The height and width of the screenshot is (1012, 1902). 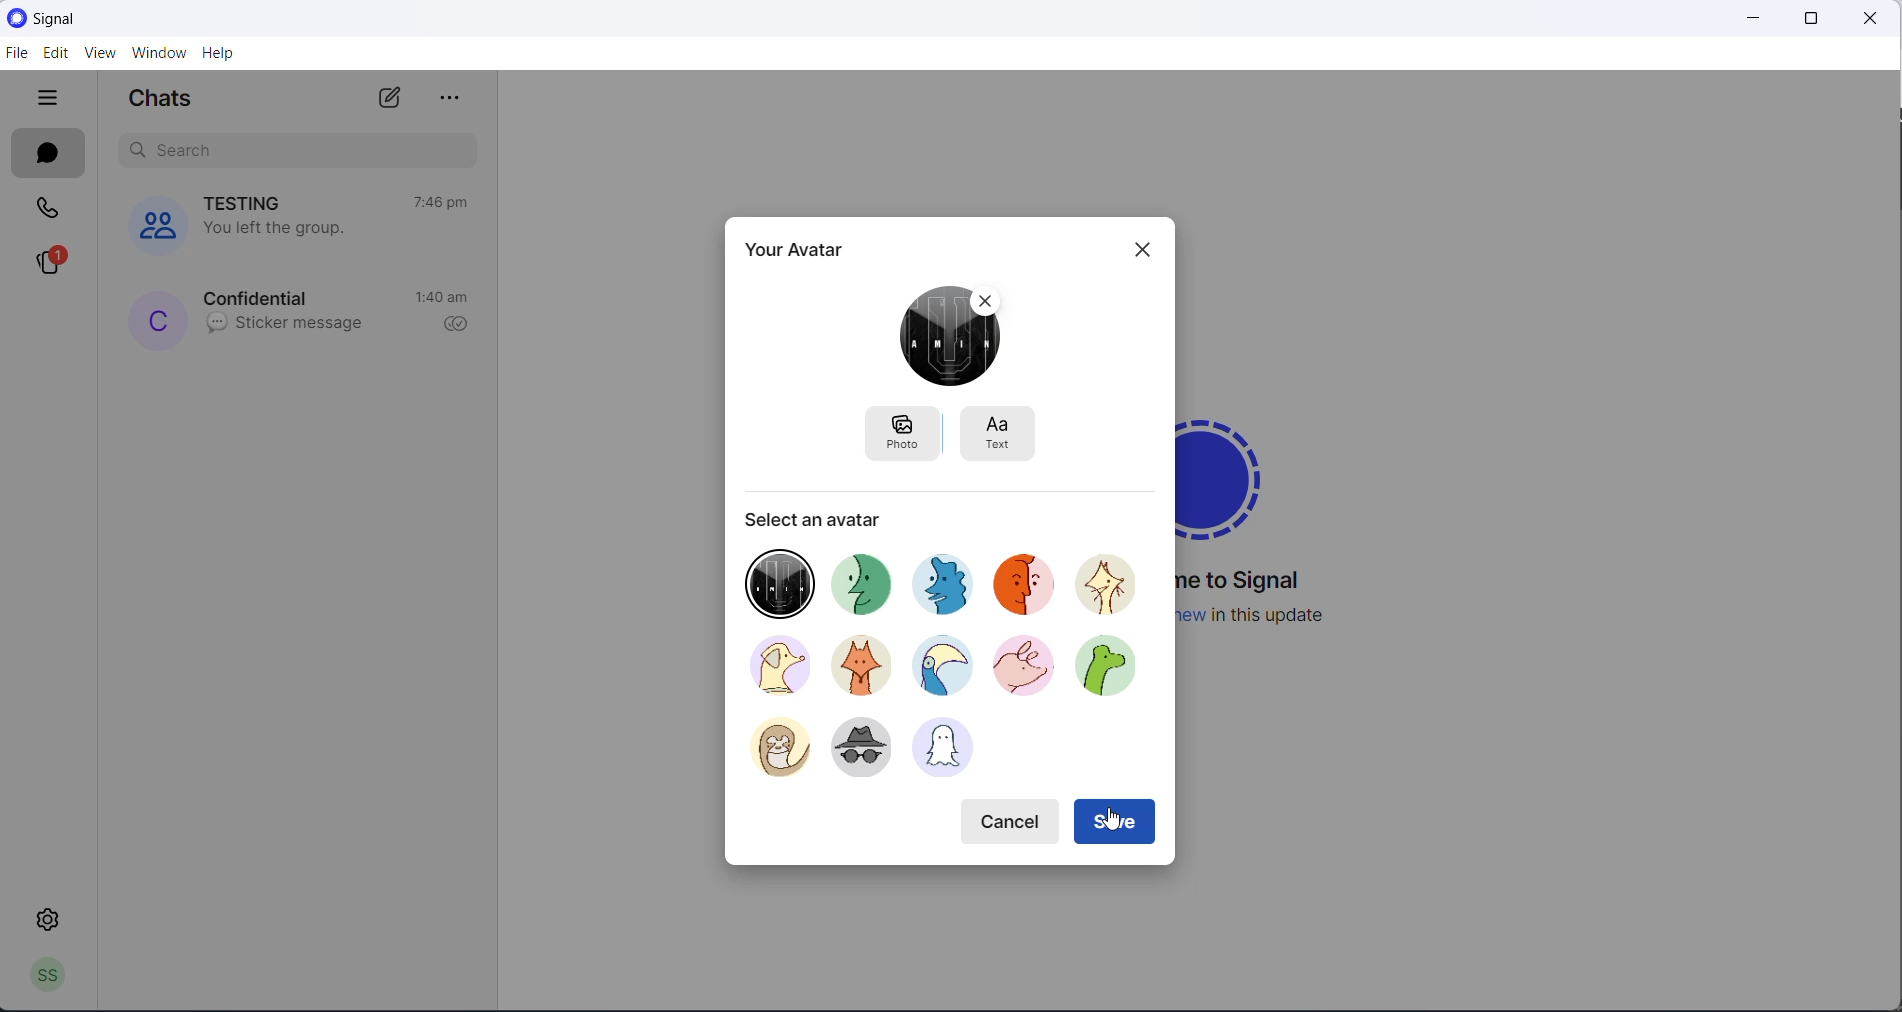 What do you see at coordinates (780, 578) in the screenshot?
I see `avatar` at bounding box center [780, 578].